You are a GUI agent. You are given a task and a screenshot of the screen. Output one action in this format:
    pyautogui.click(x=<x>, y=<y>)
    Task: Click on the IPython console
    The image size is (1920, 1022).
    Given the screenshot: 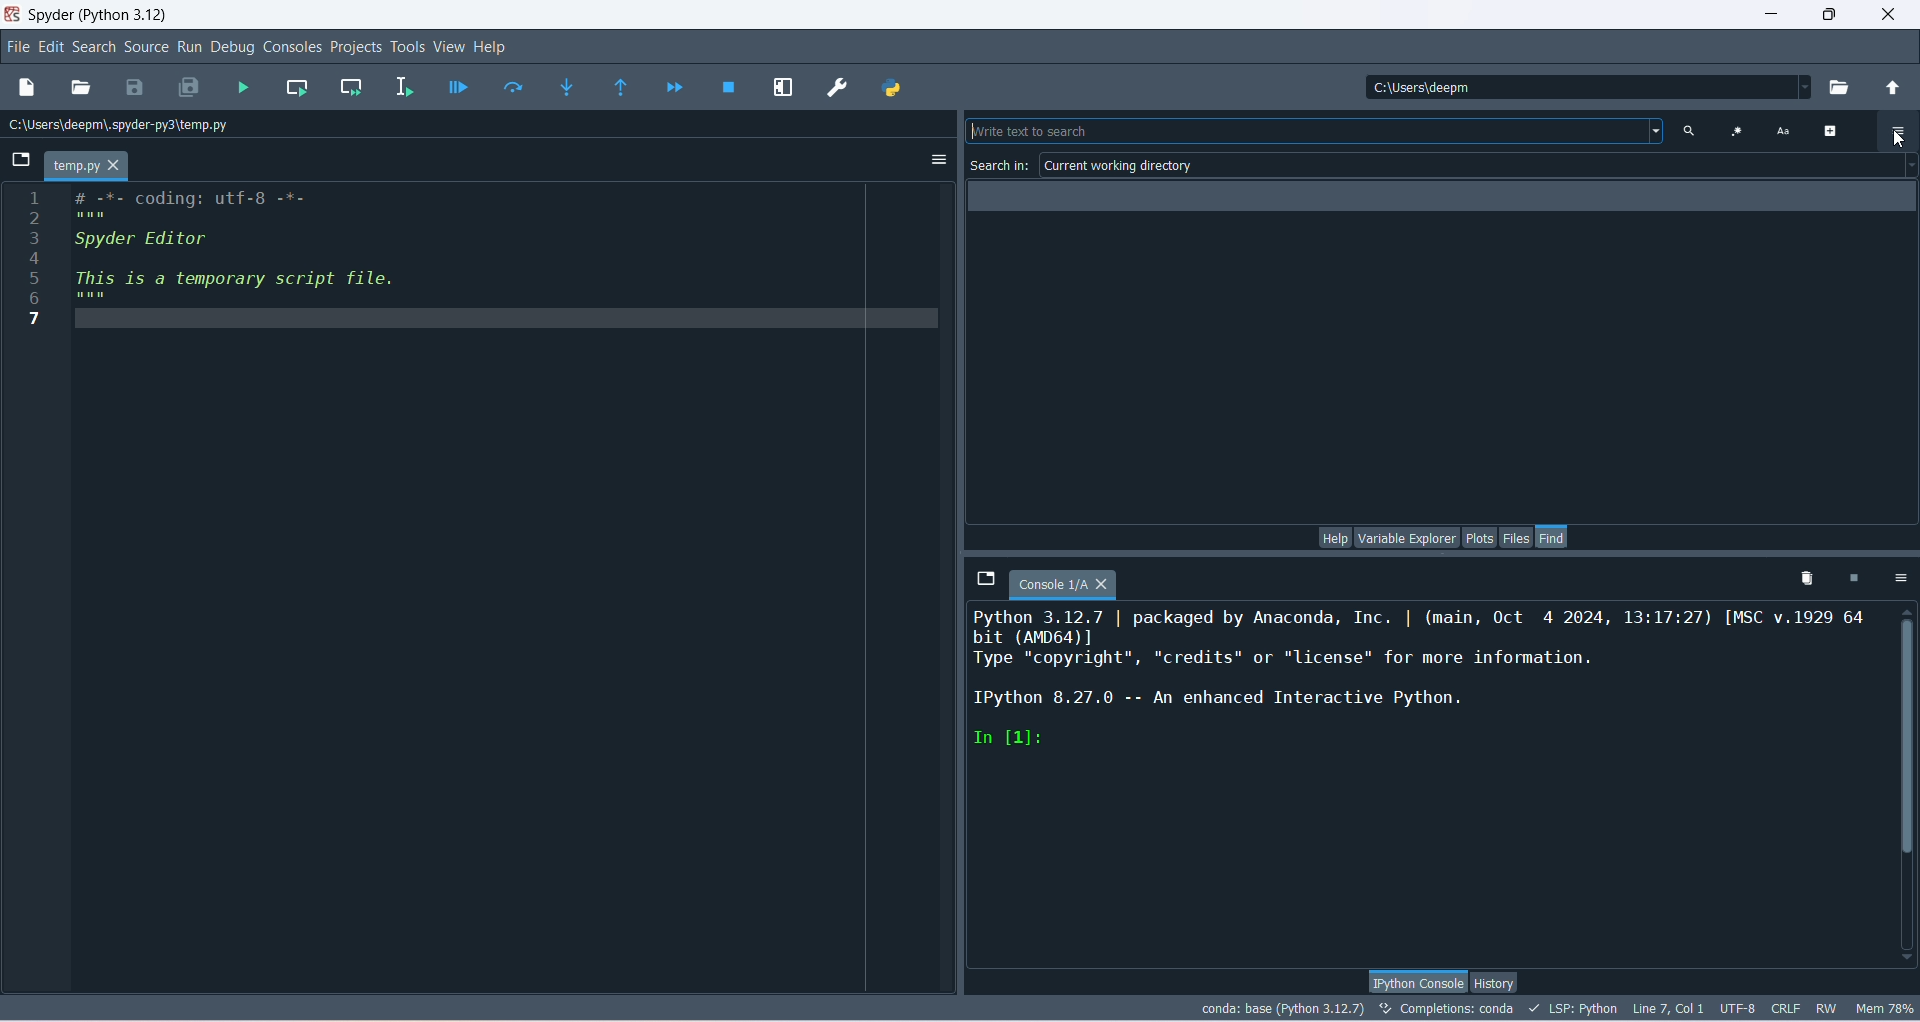 What is the action you would take?
    pyautogui.click(x=1417, y=980)
    